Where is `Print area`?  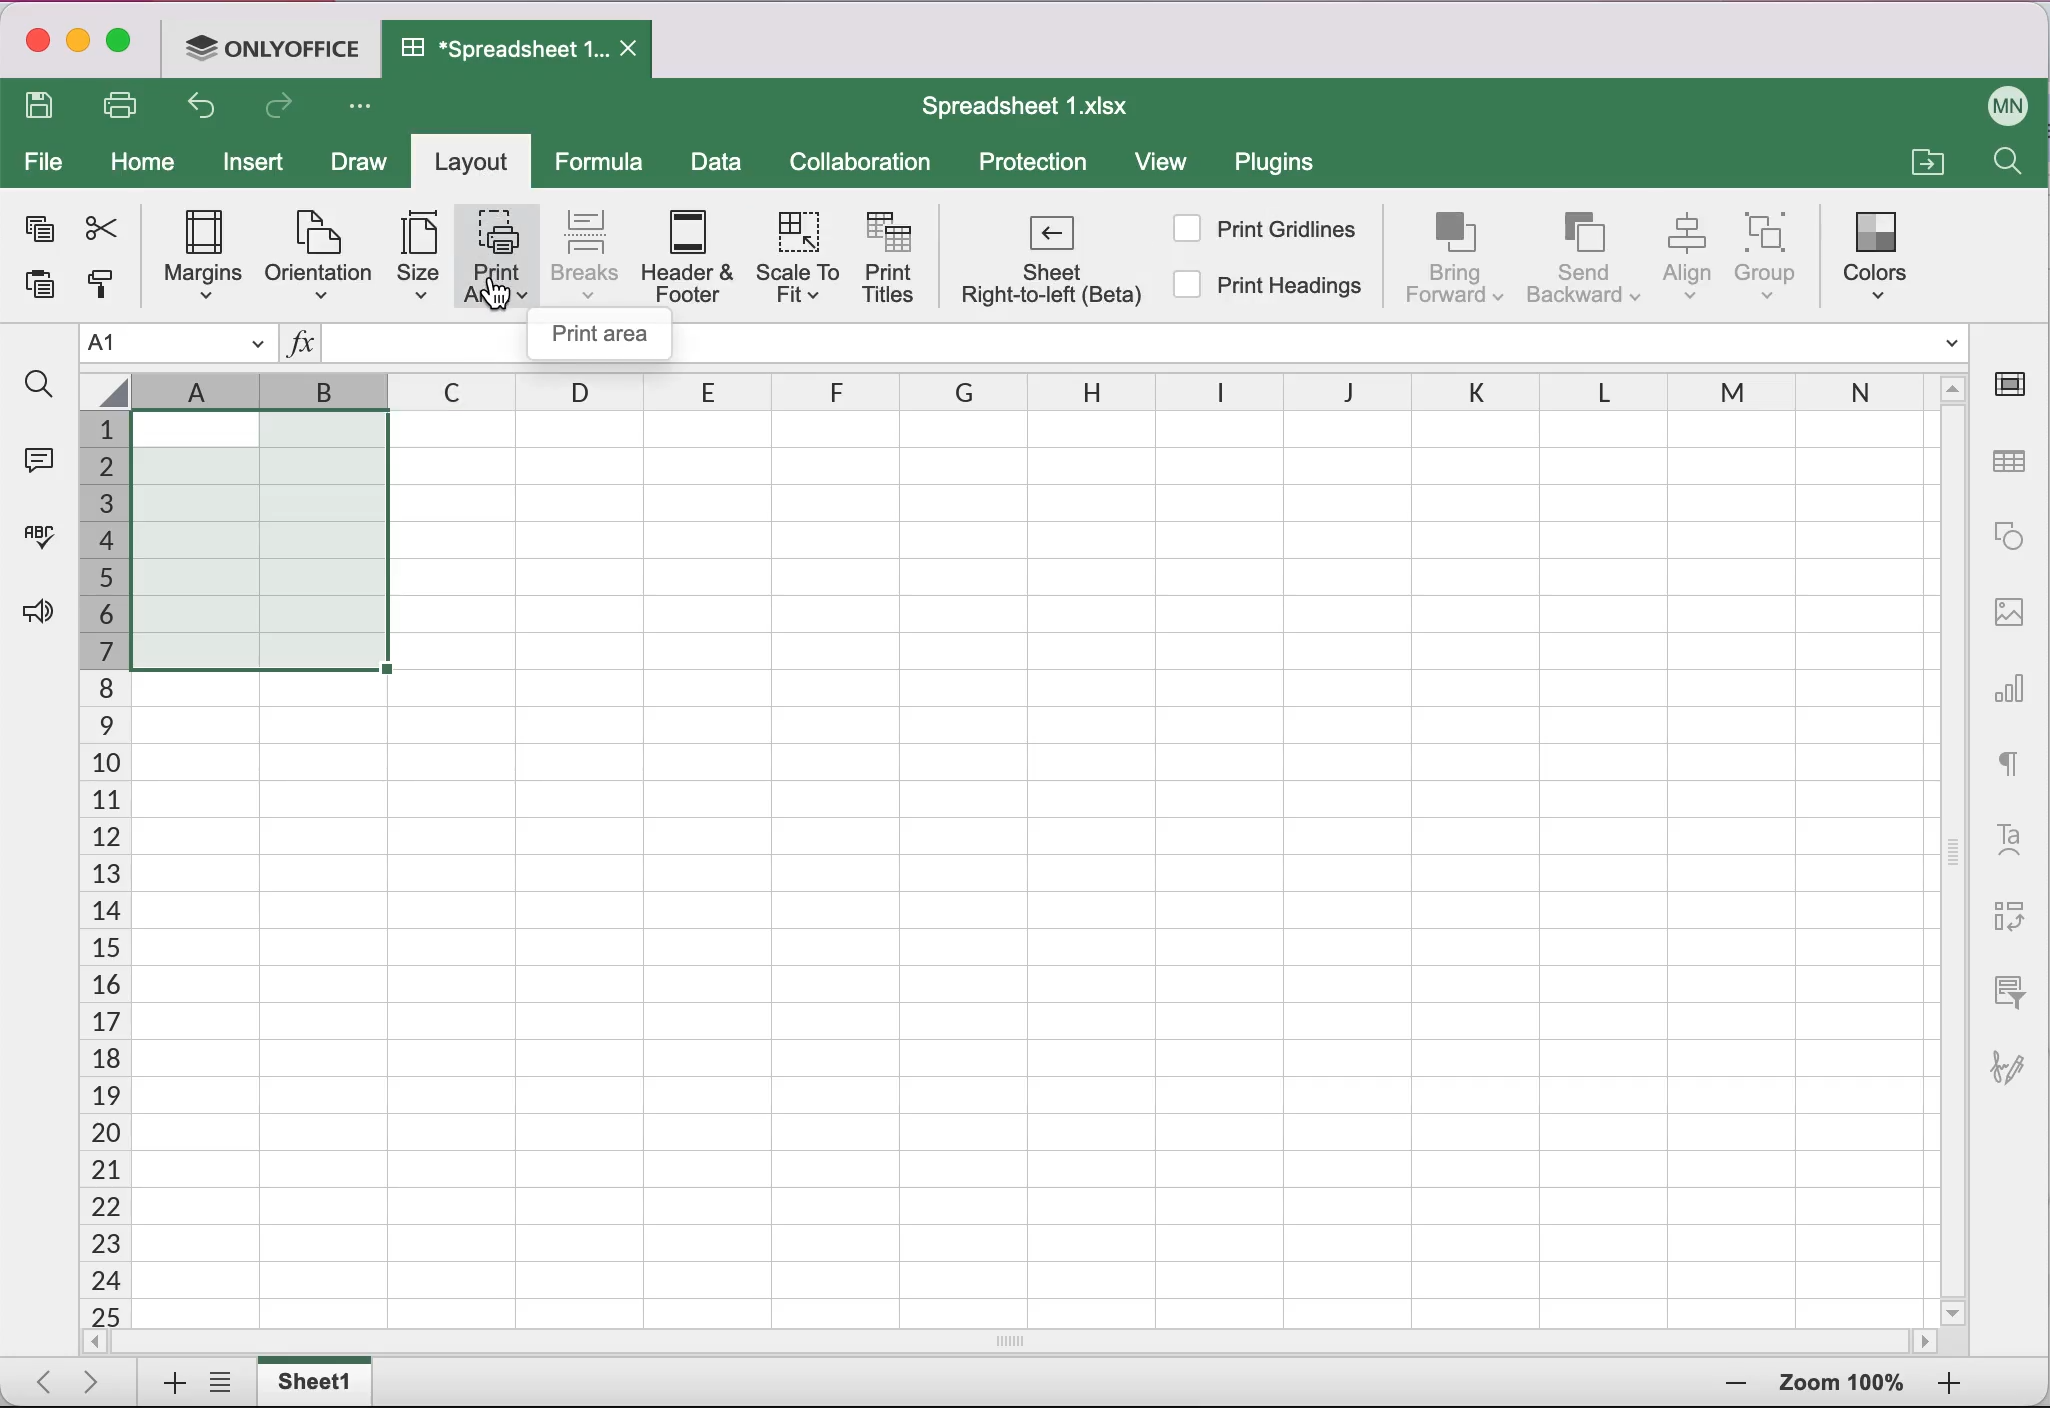 Print area is located at coordinates (598, 335).